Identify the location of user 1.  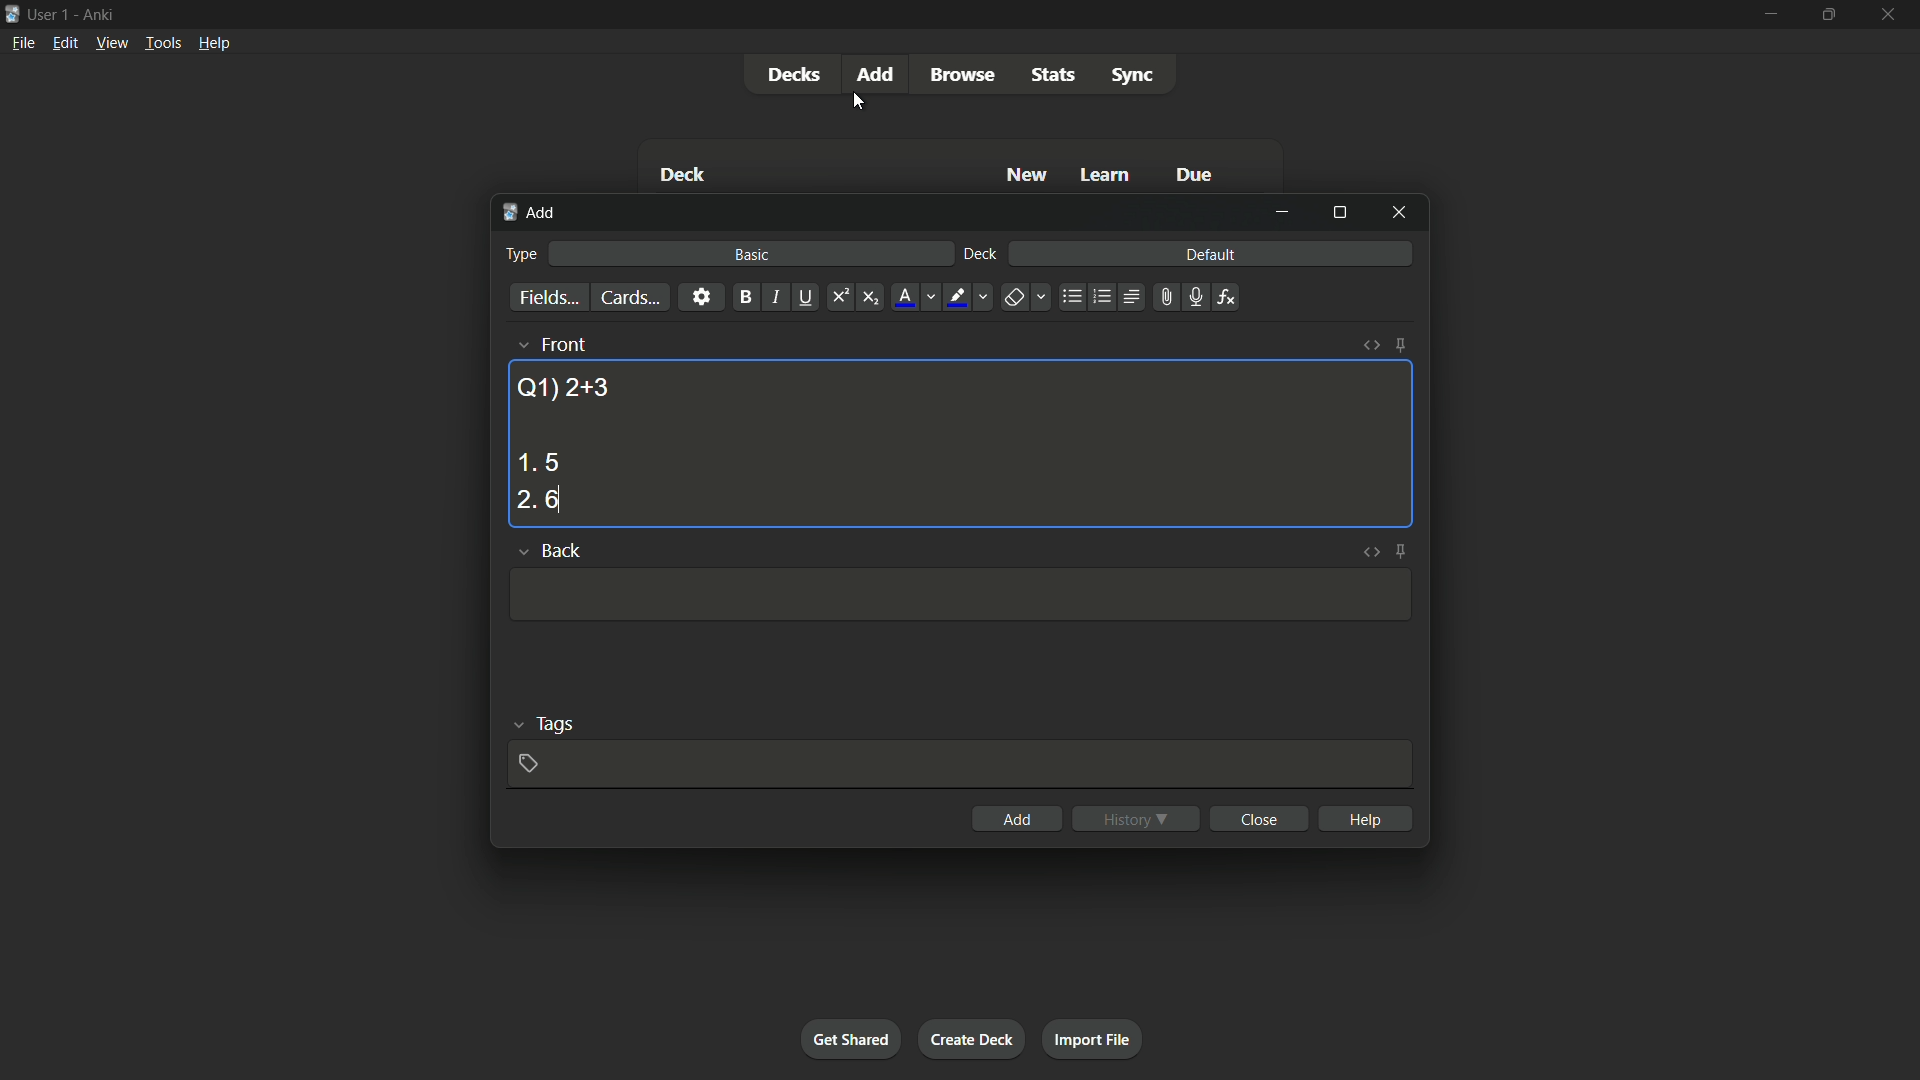
(49, 11).